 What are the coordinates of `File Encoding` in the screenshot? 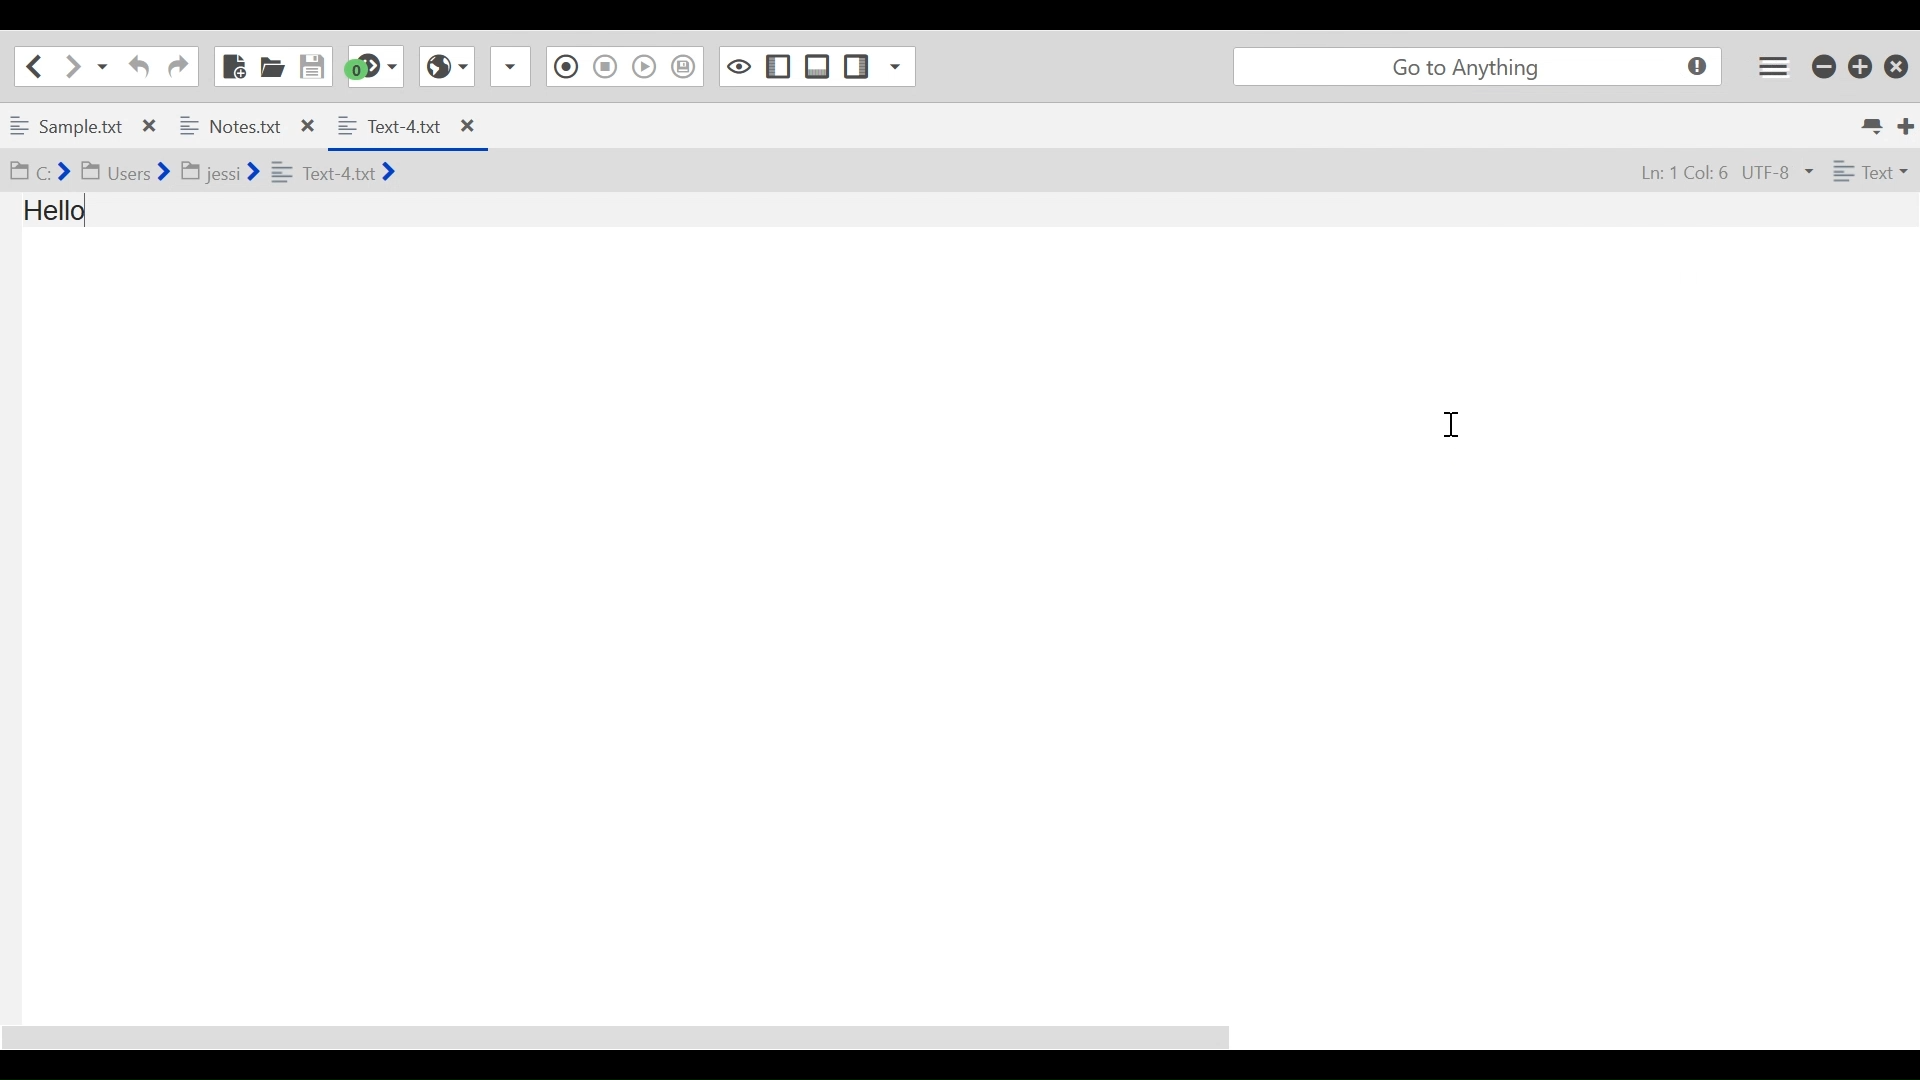 It's located at (1777, 170).